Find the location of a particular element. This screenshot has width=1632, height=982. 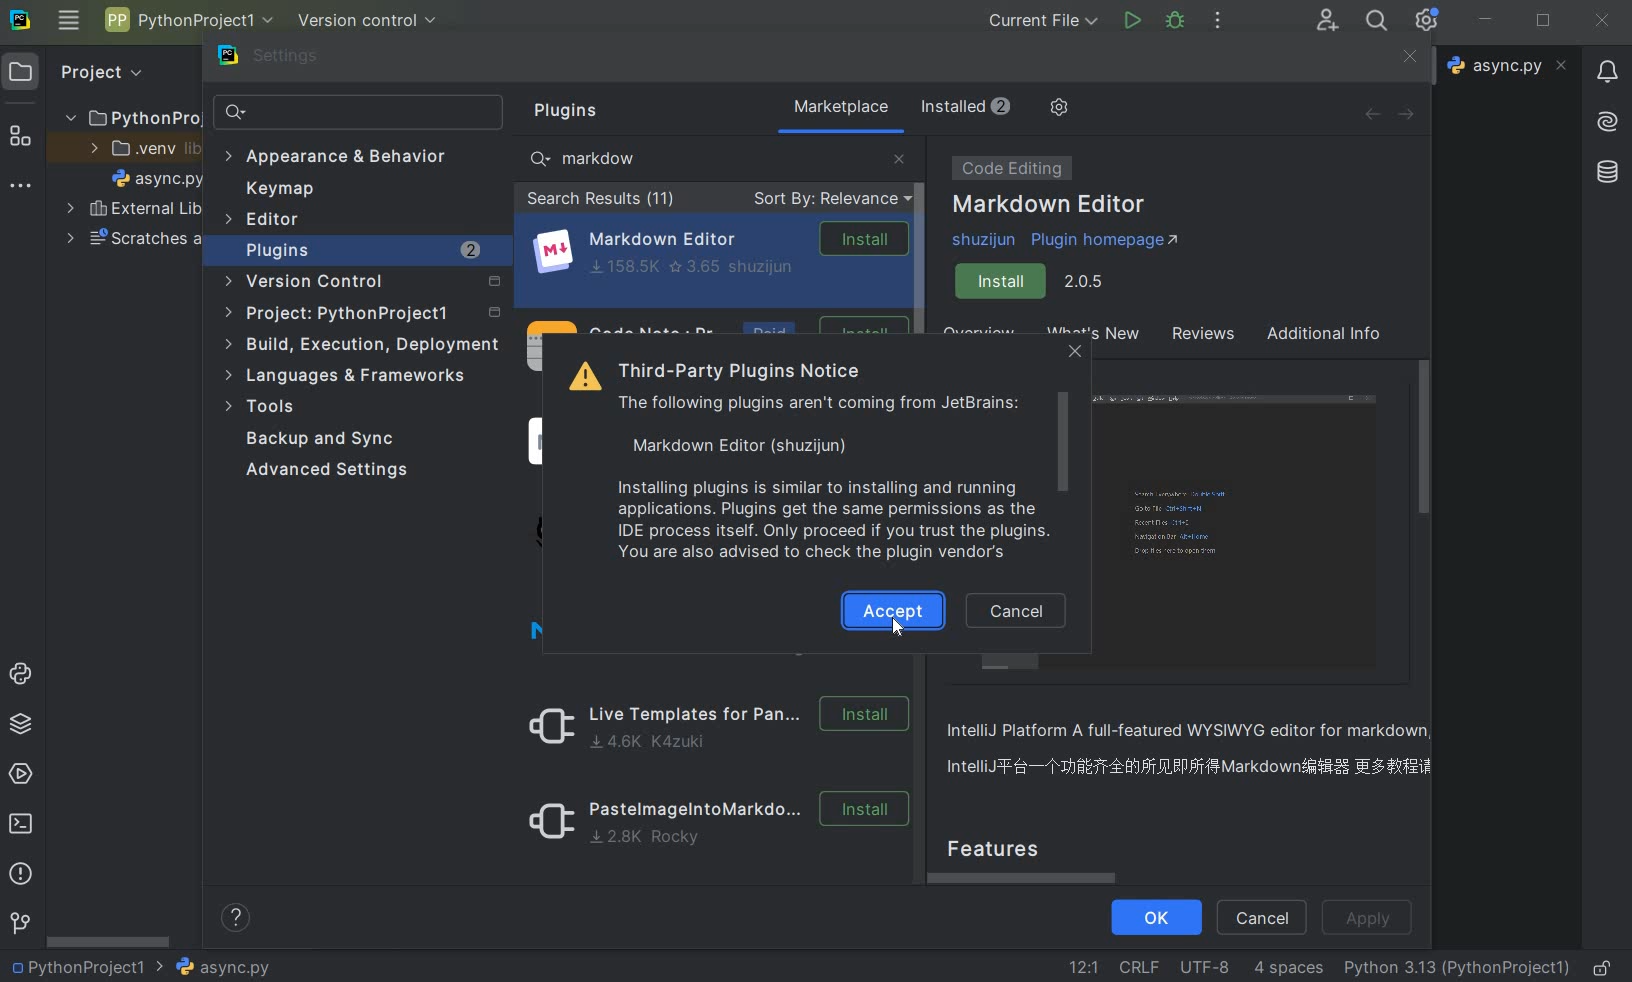

marketplace is located at coordinates (842, 107).